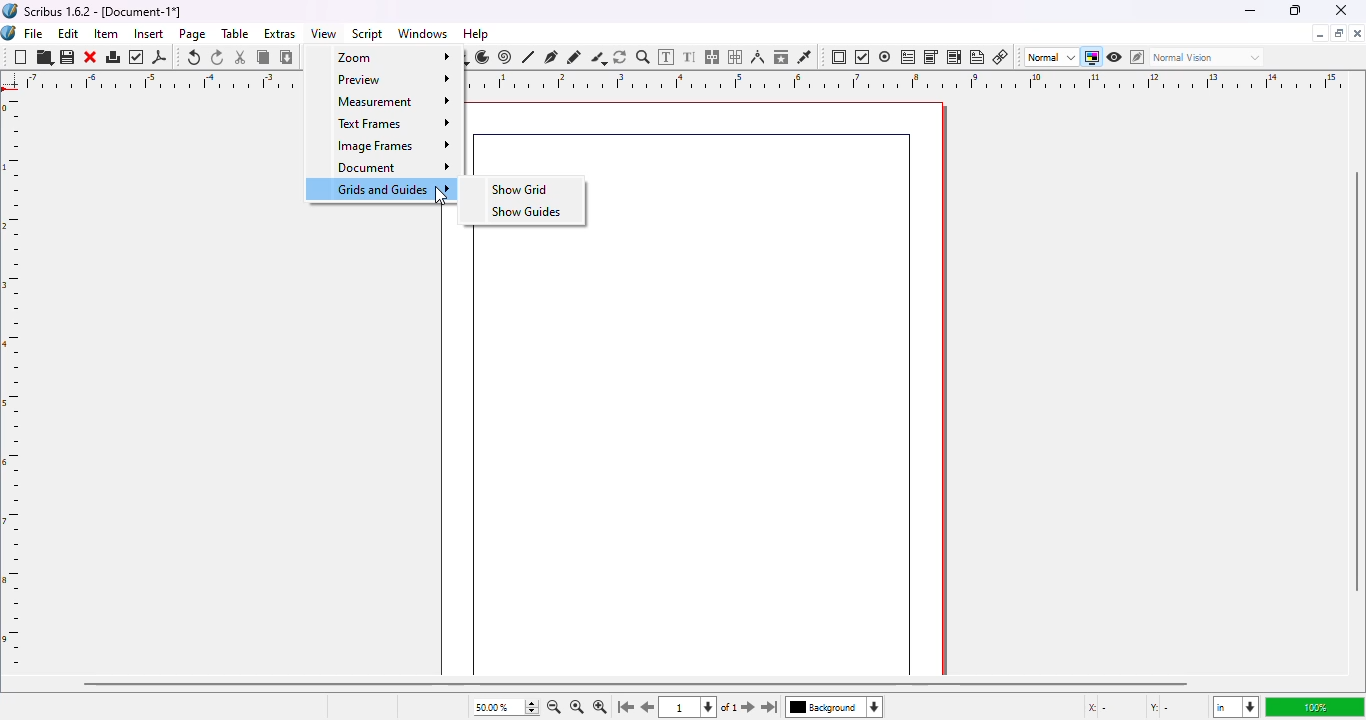 This screenshot has height=720, width=1366. I want to click on cut, so click(241, 57).